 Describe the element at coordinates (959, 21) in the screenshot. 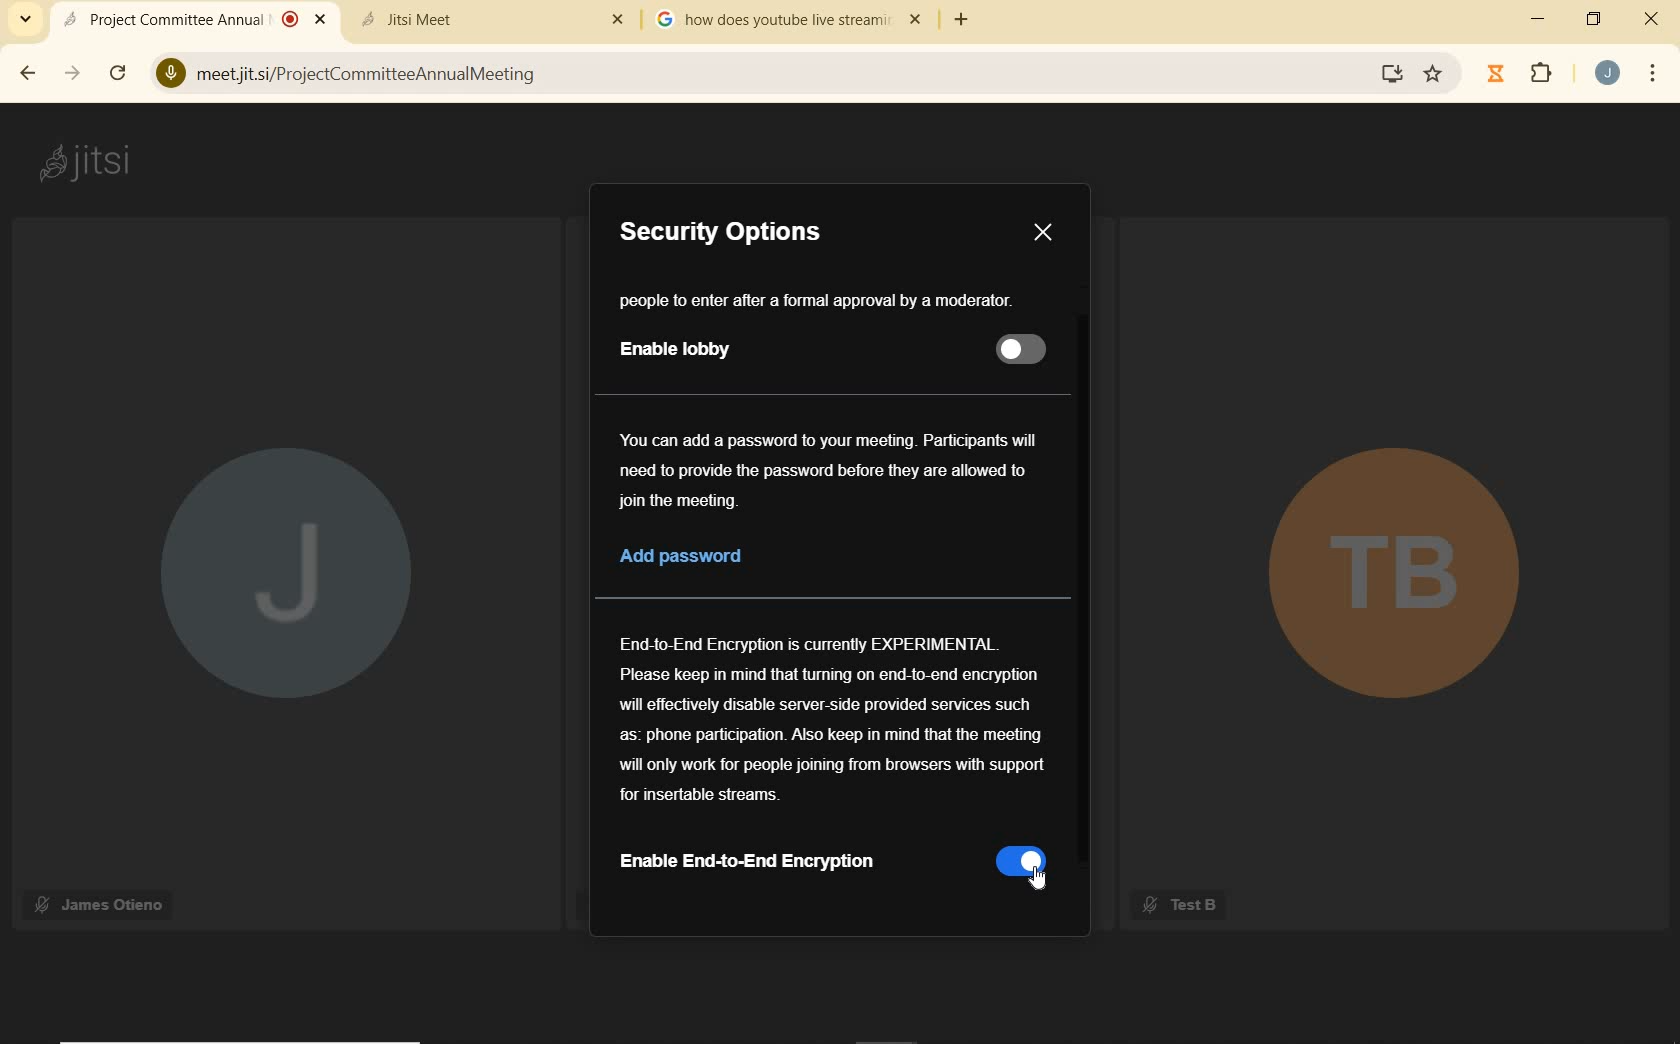

I see `ADD TAB` at that location.